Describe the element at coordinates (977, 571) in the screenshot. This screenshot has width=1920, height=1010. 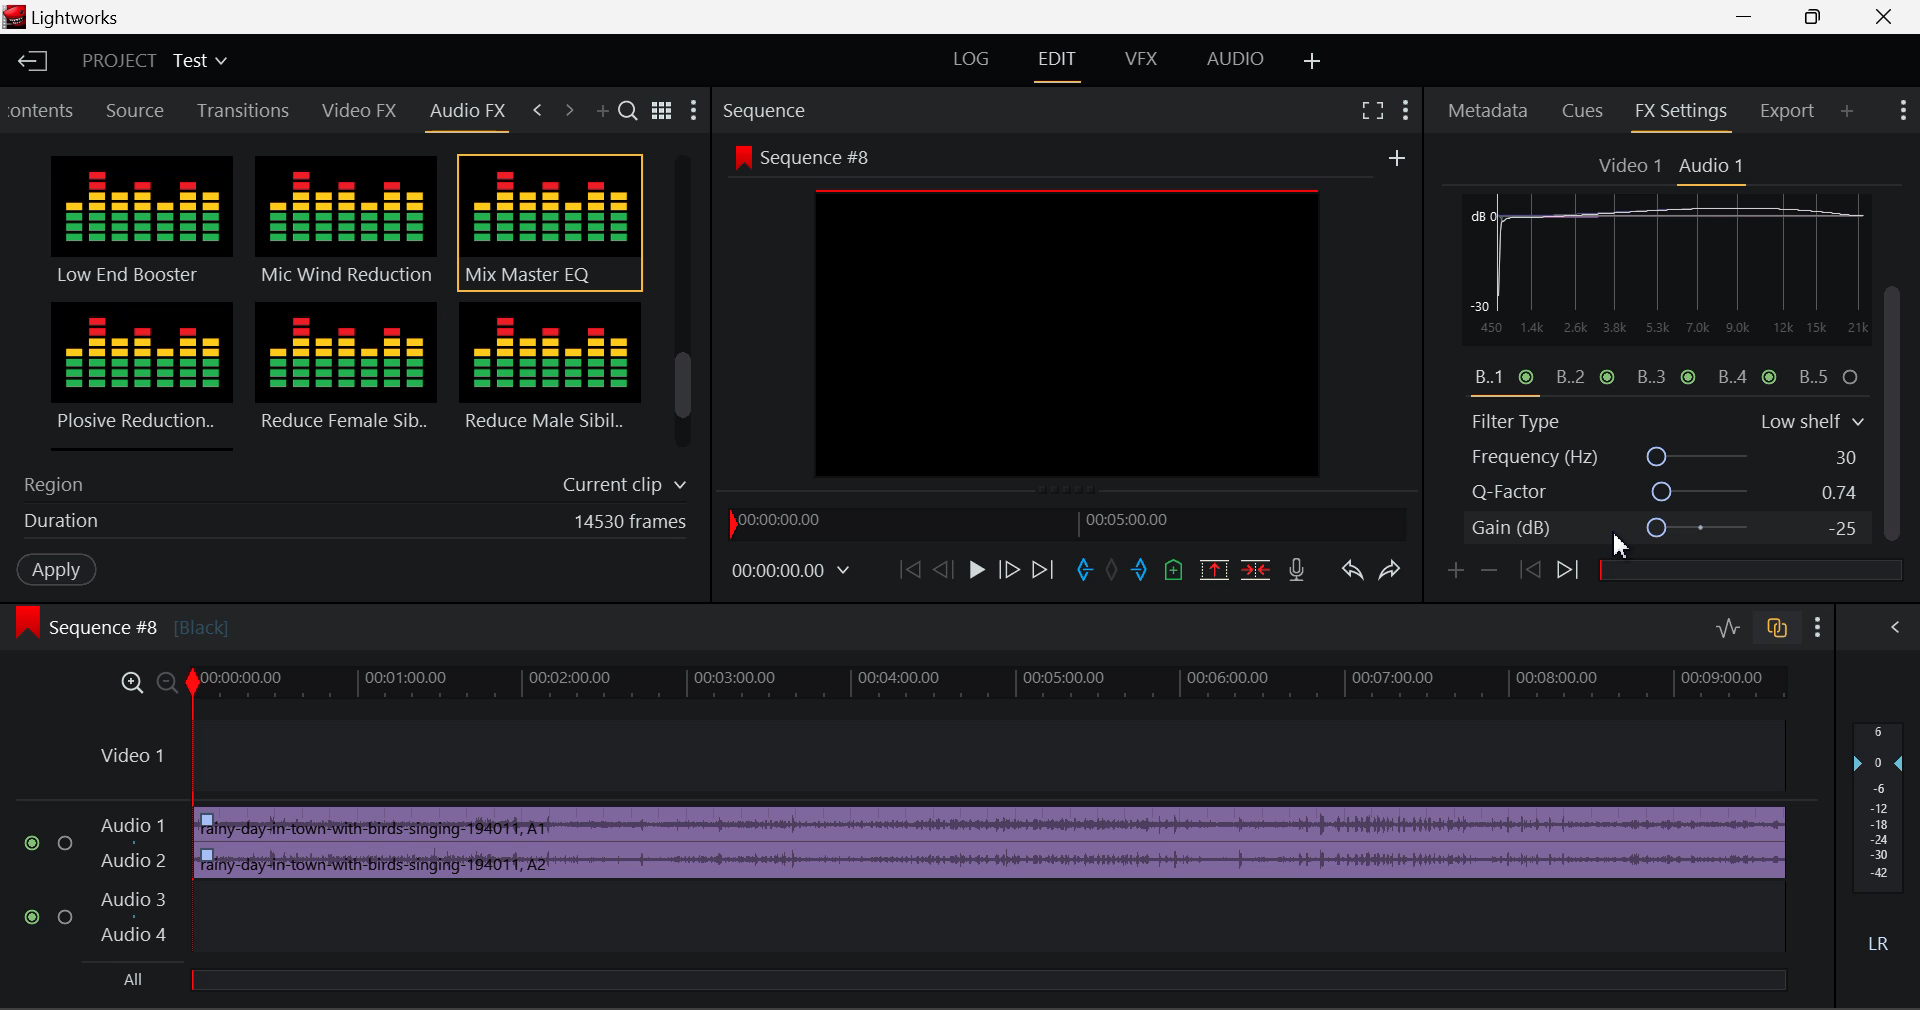
I see `Play` at that location.